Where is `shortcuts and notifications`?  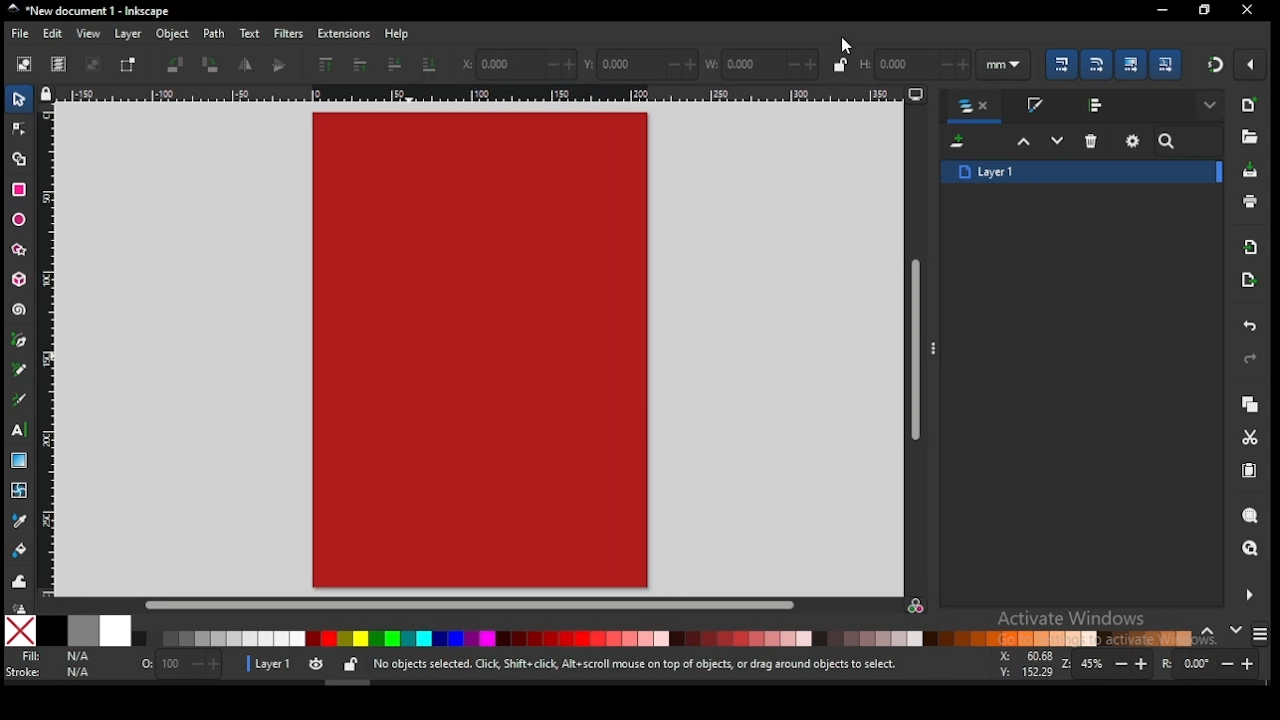
shortcuts and notifications is located at coordinates (634, 665).